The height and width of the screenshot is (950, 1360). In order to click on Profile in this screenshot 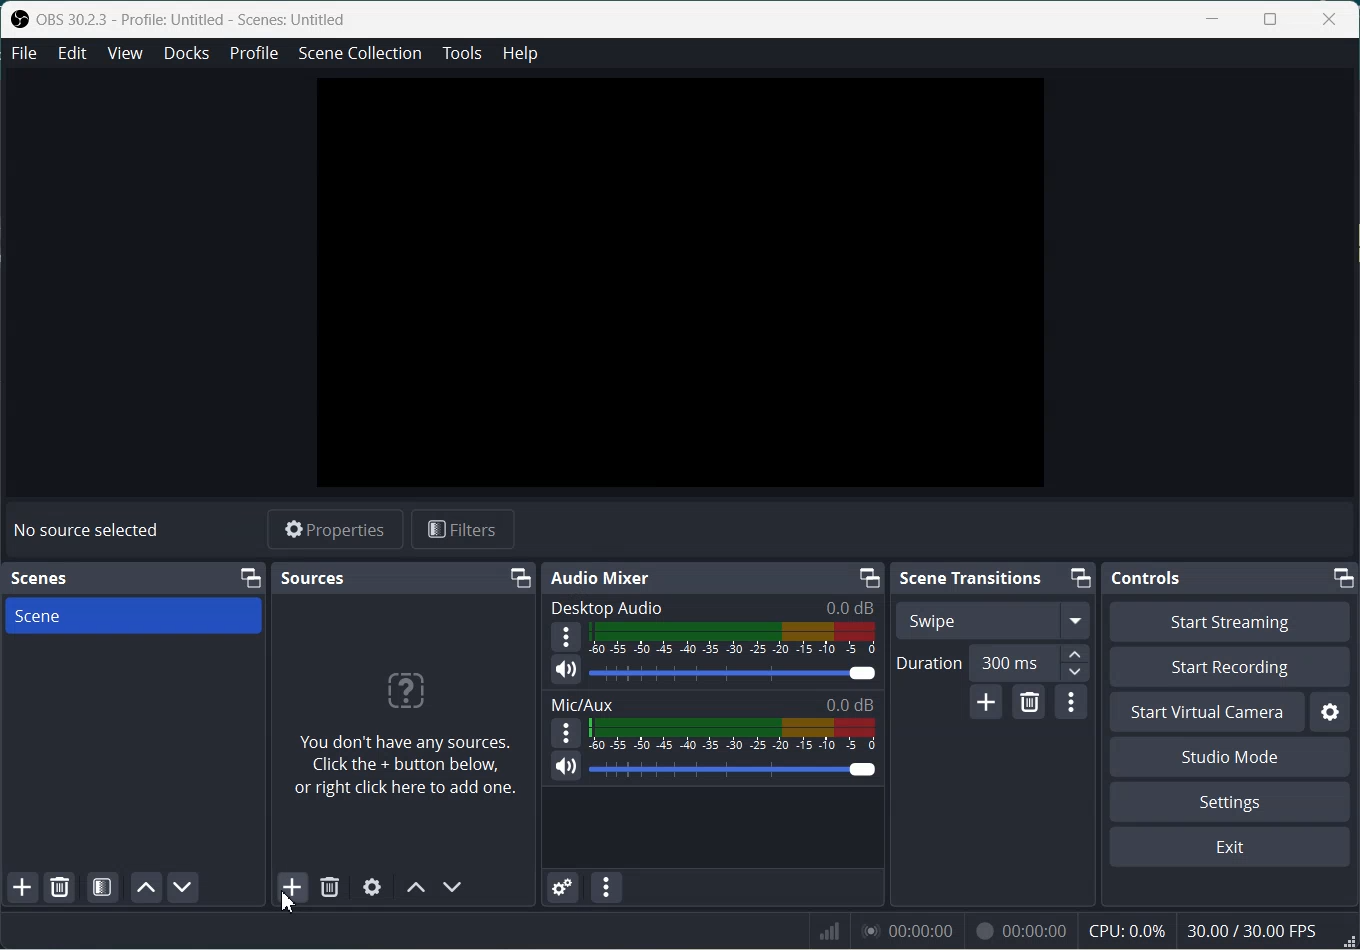, I will do `click(253, 53)`.